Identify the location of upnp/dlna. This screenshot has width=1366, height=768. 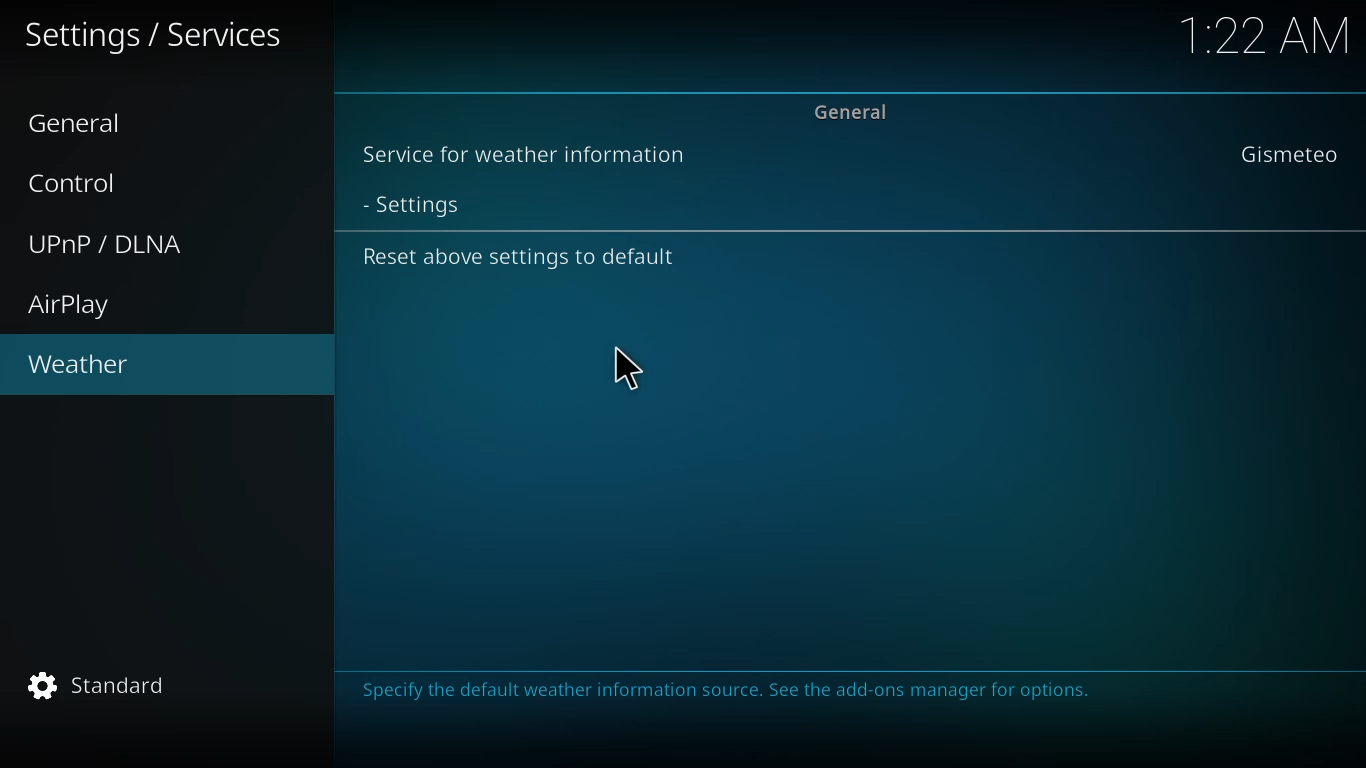
(110, 244).